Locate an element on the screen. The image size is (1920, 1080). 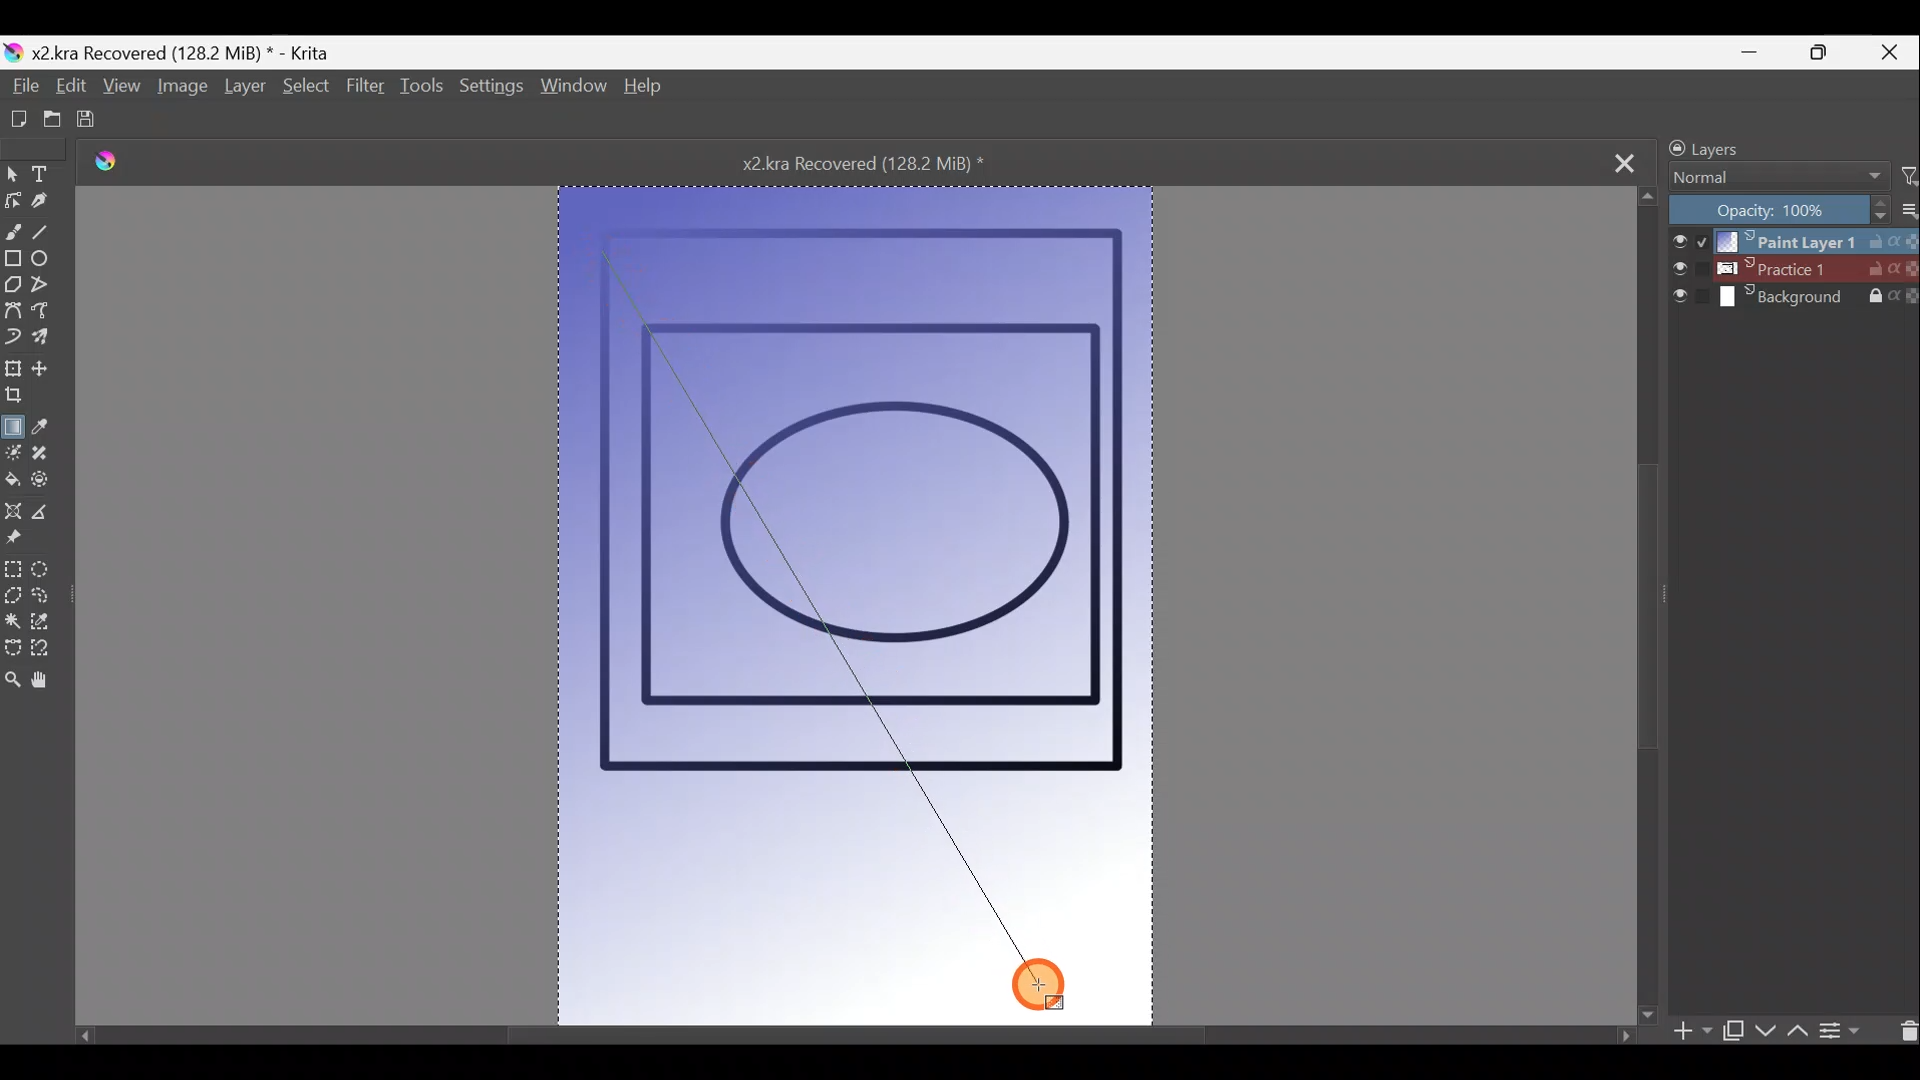
Add layer/mask is located at coordinates (1694, 1032).